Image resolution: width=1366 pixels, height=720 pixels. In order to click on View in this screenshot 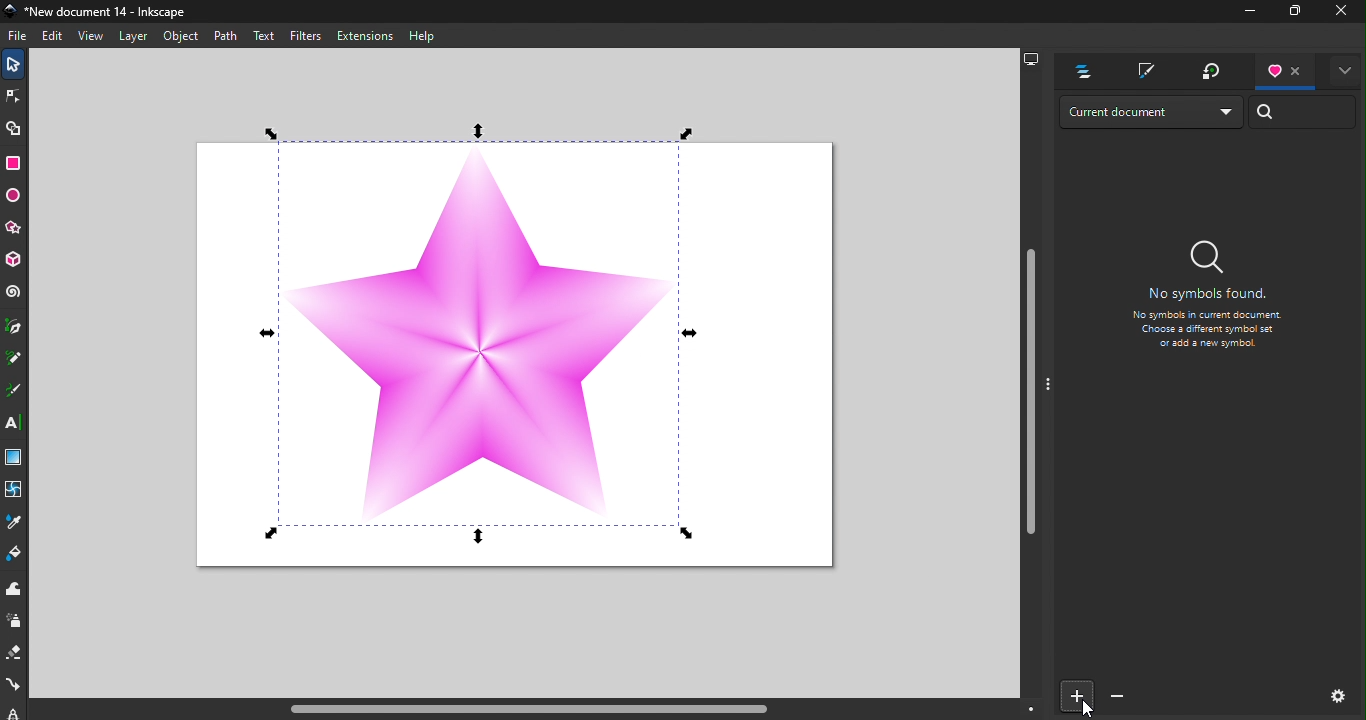, I will do `click(91, 38)`.